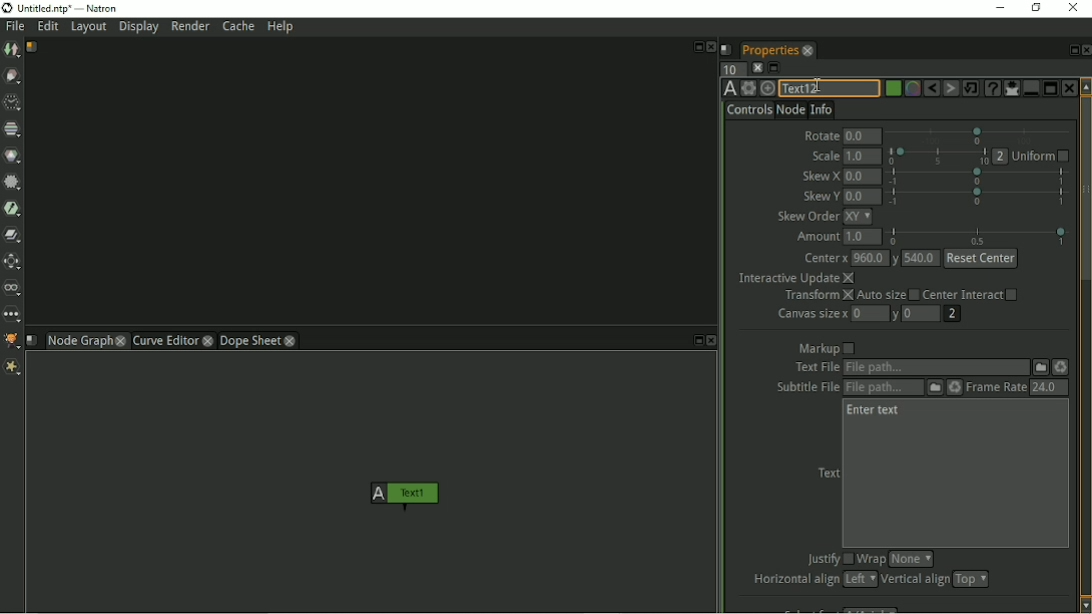  Describe the element at coordinates (998, 7) in the screenshot. I see `Minimize` at that location.